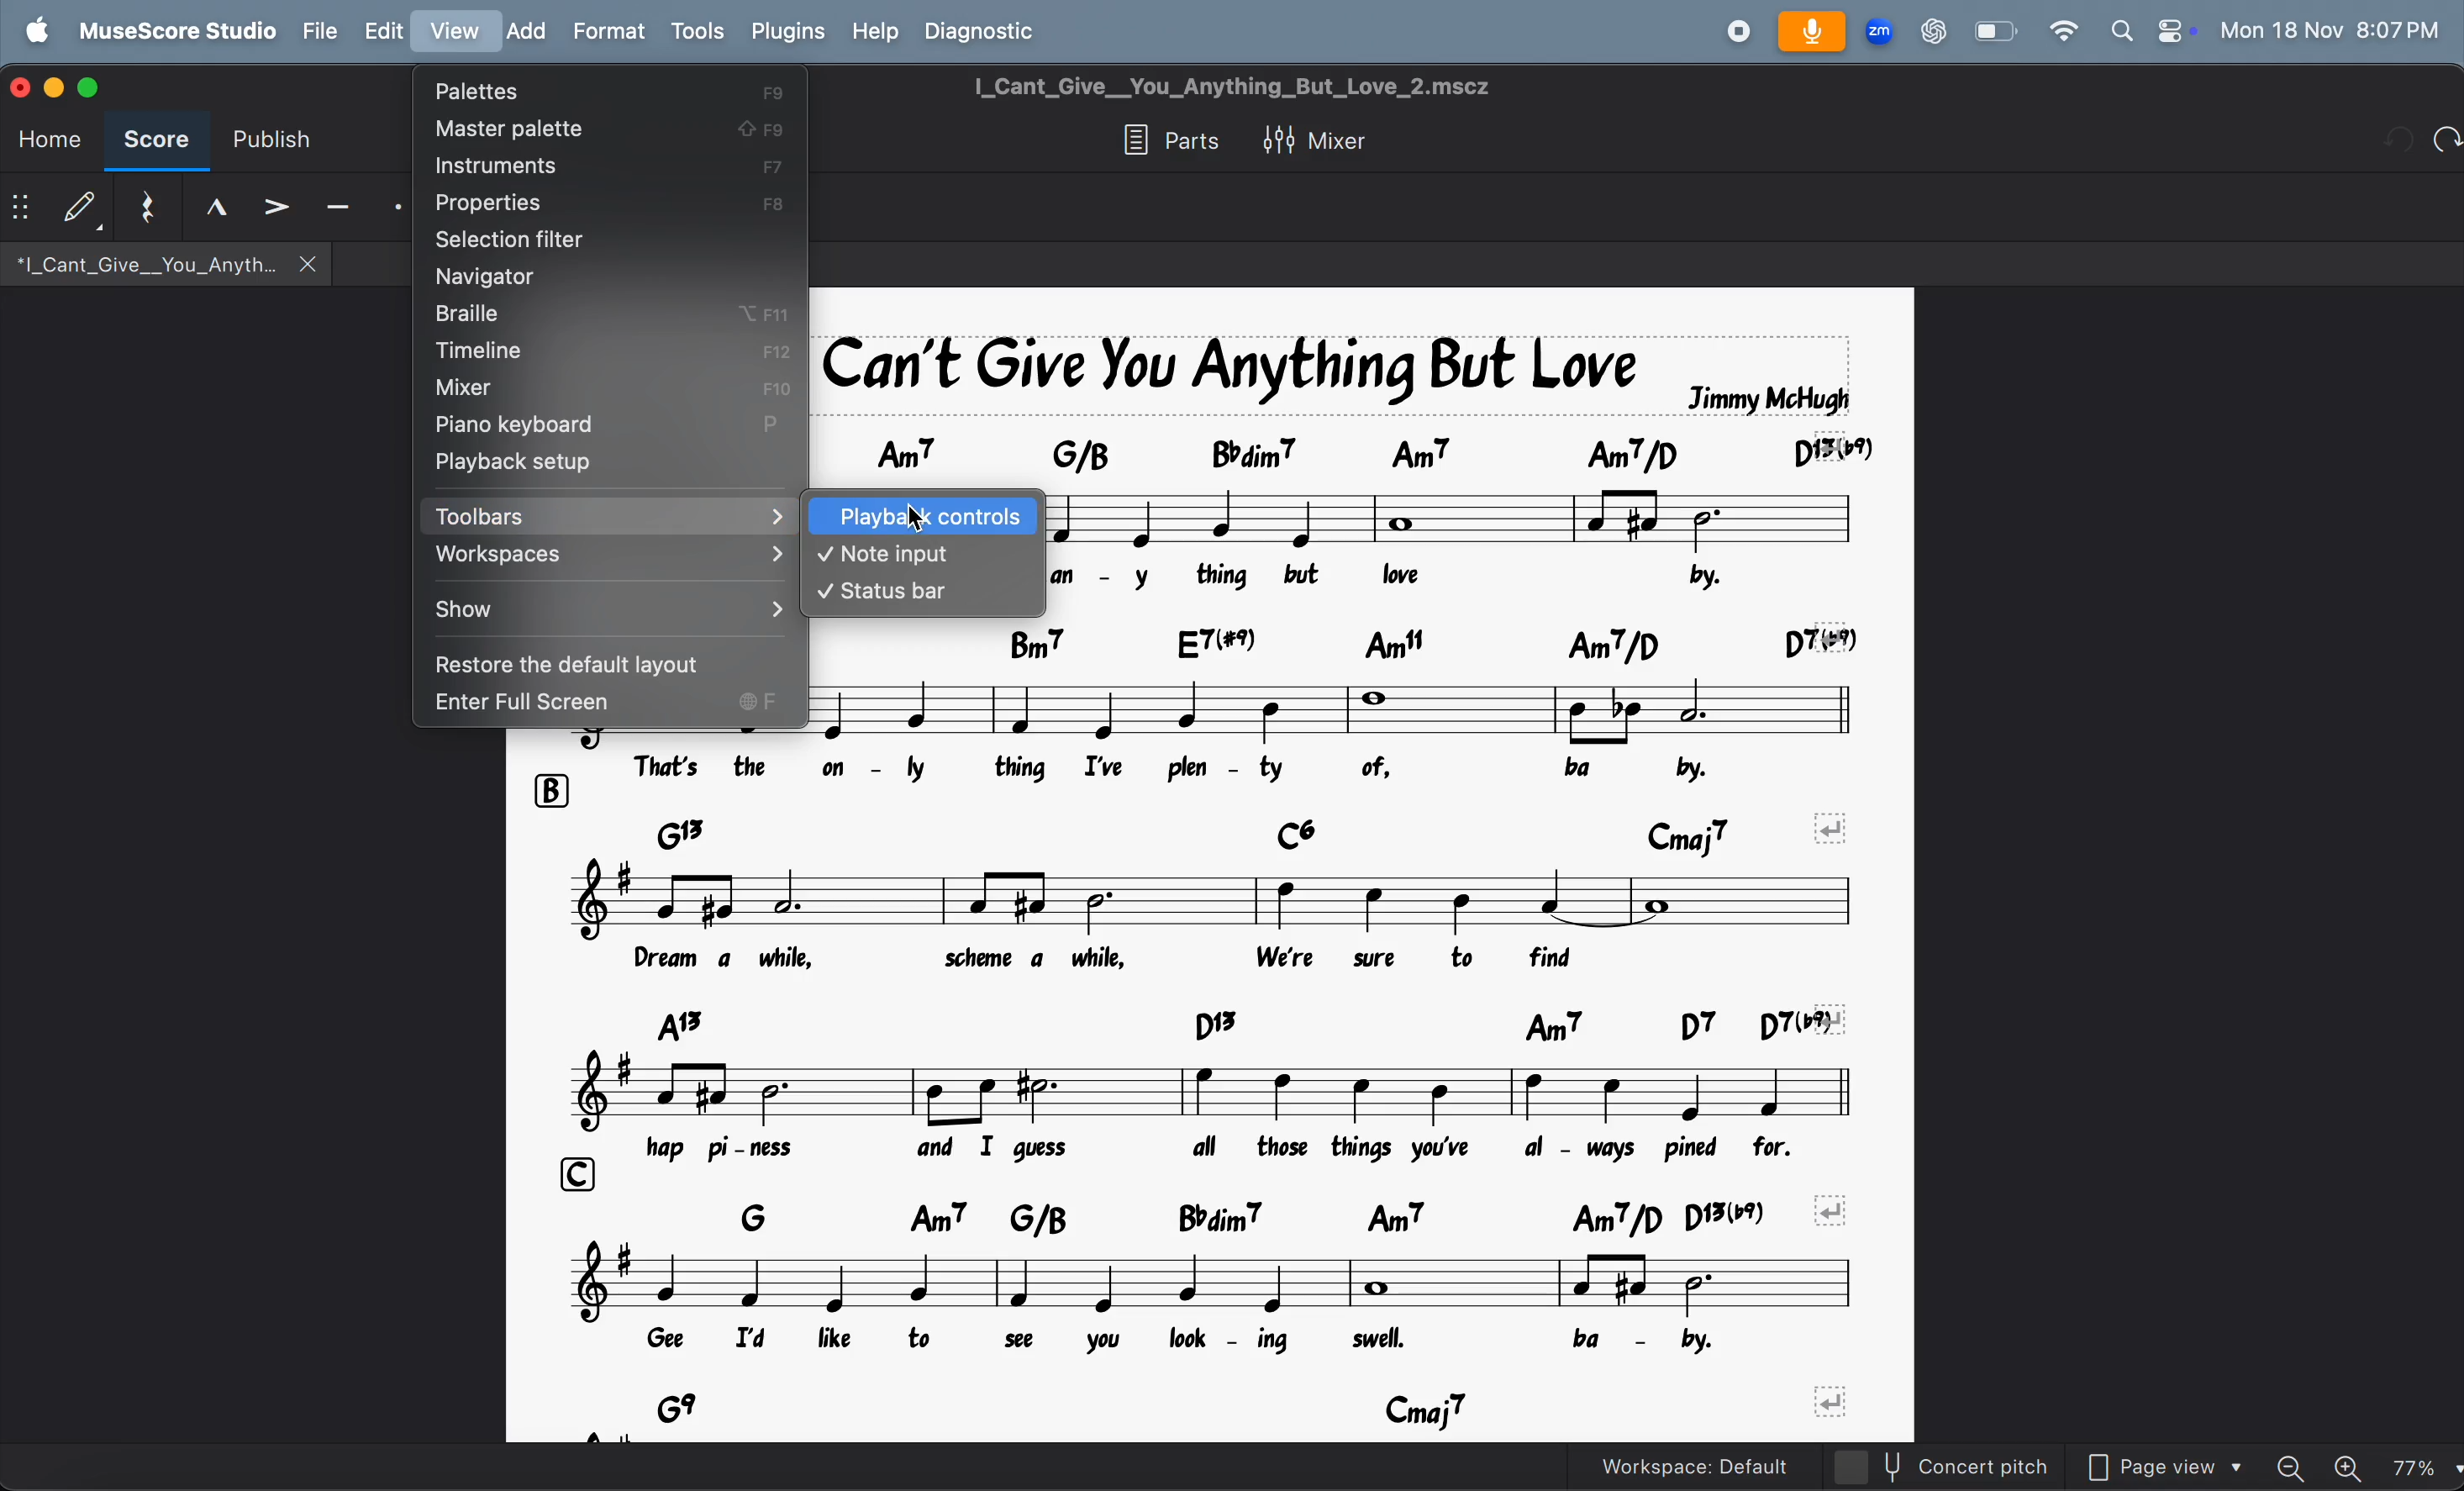  What do you see at coordinates (1460, 518) in the screenshot?
I see `notes` at bounding box center [1460, 518].